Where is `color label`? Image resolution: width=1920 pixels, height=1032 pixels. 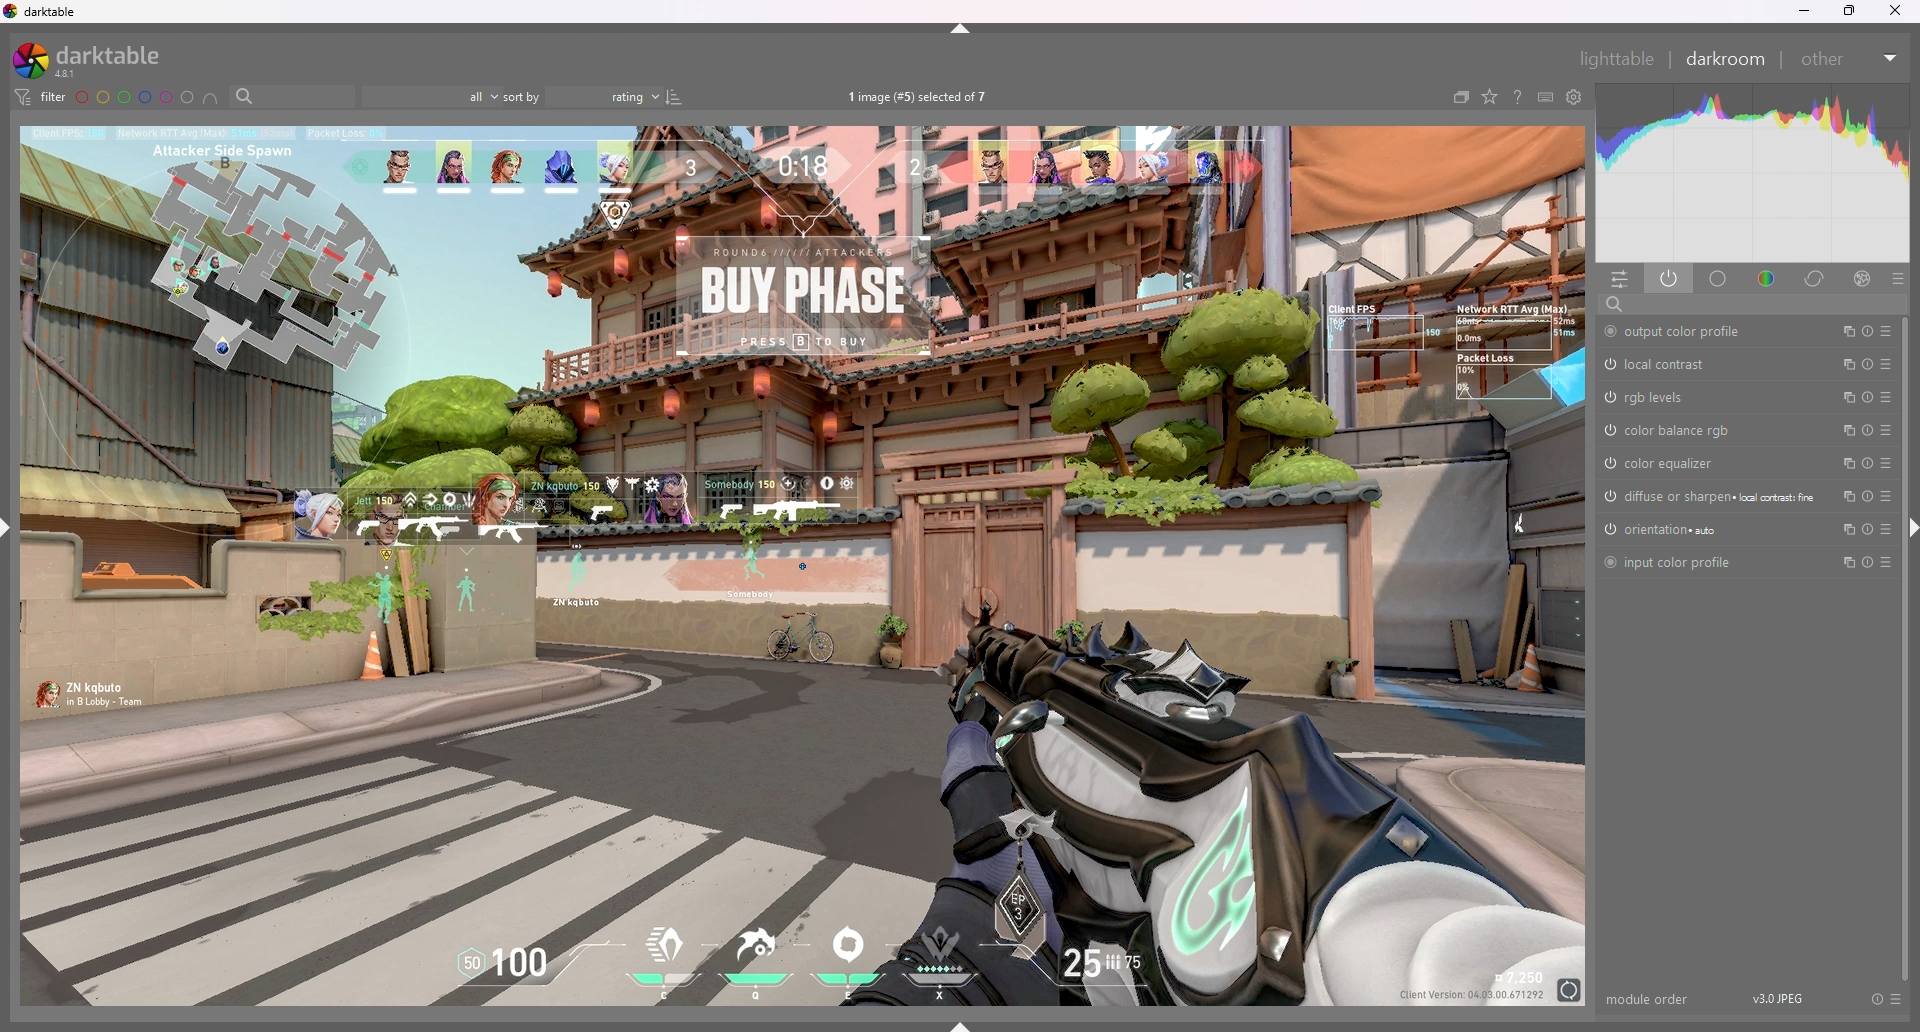 color label is located at coordinates (134, 97).